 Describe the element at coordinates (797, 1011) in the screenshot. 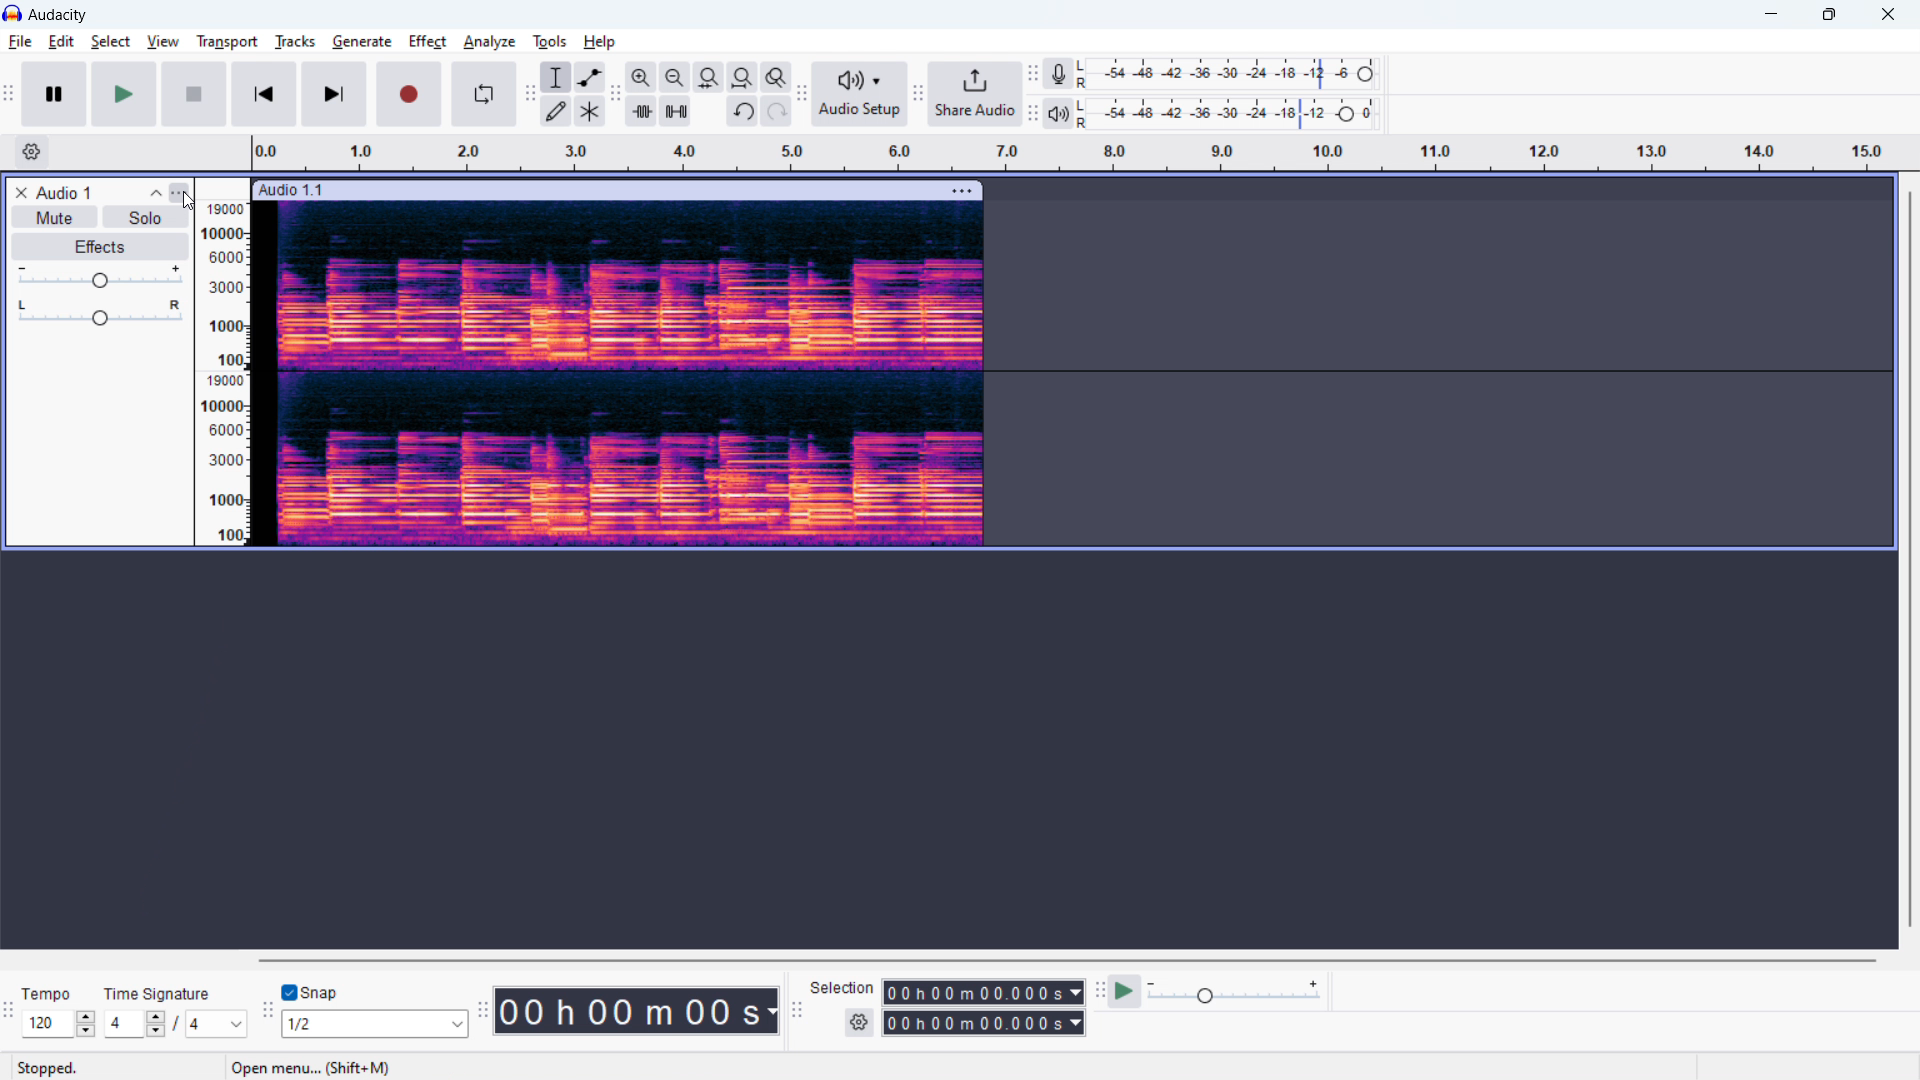

I see `selection toolbar` at that location.